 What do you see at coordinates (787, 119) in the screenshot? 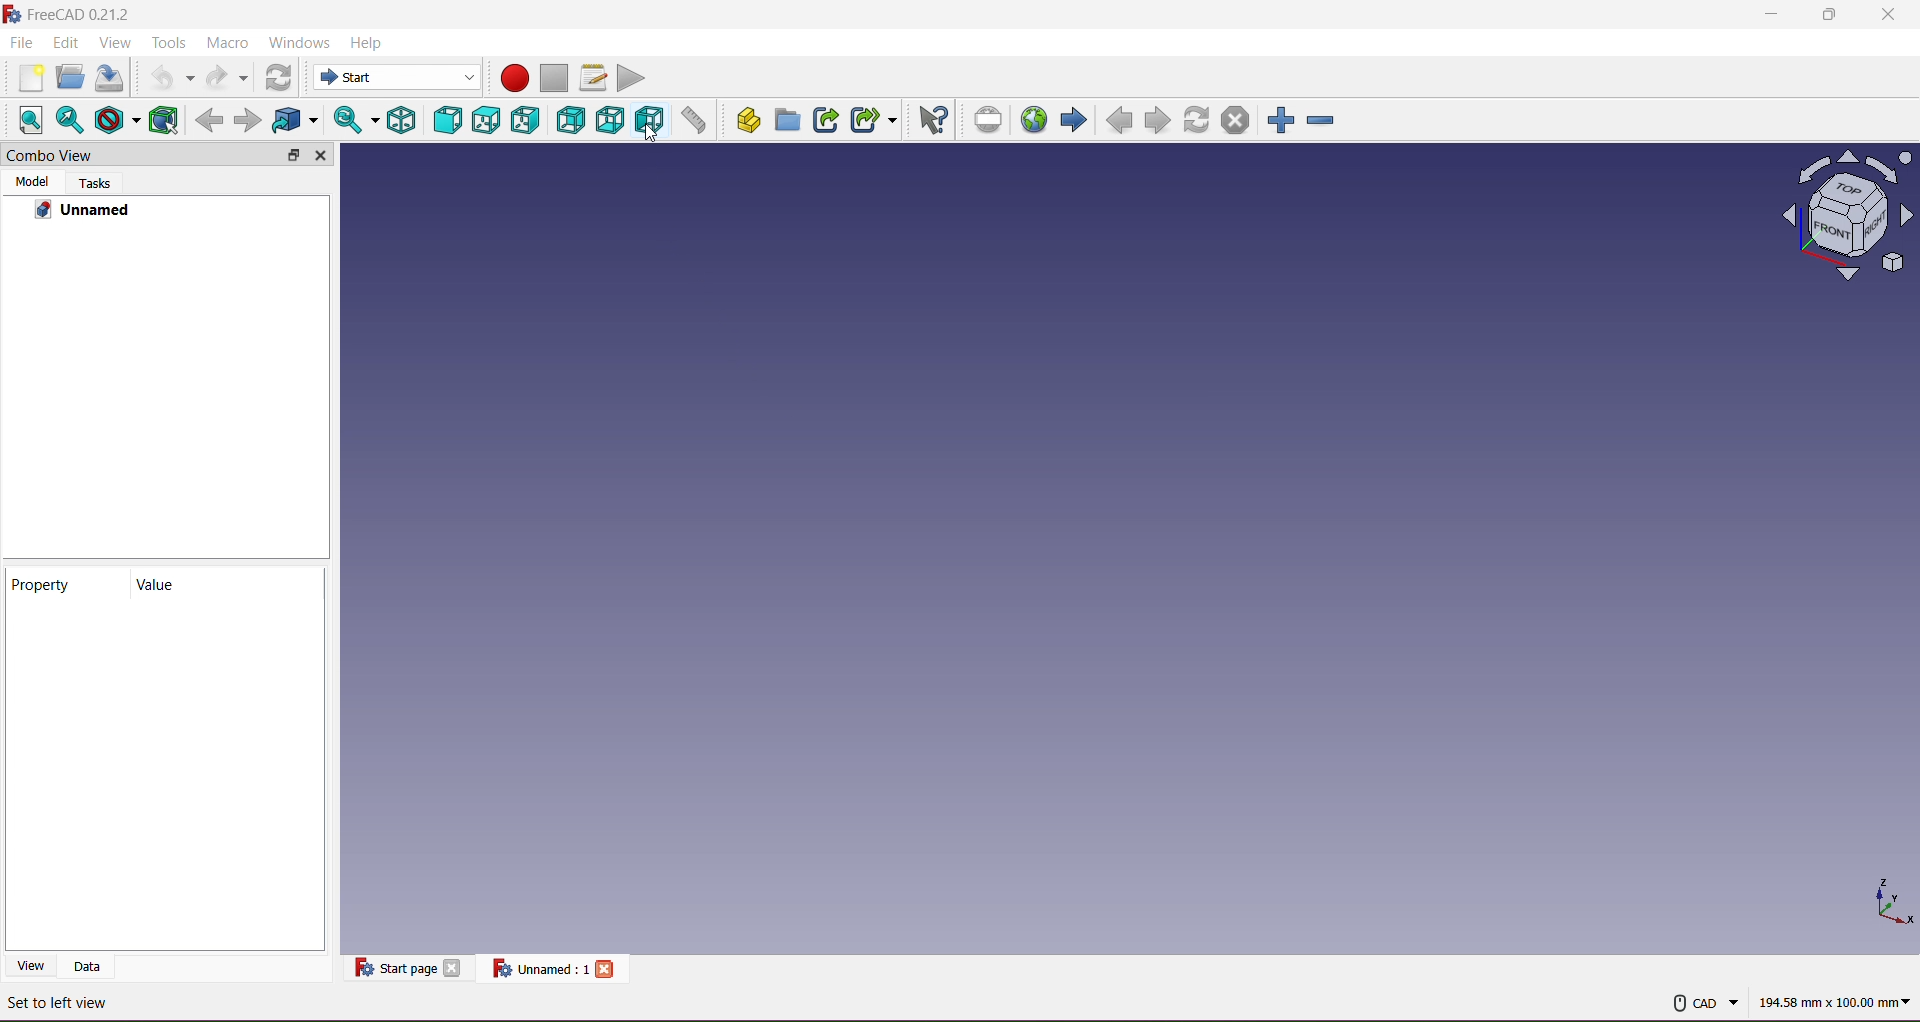
I see `Create Group` at bounding box center [787, 119].